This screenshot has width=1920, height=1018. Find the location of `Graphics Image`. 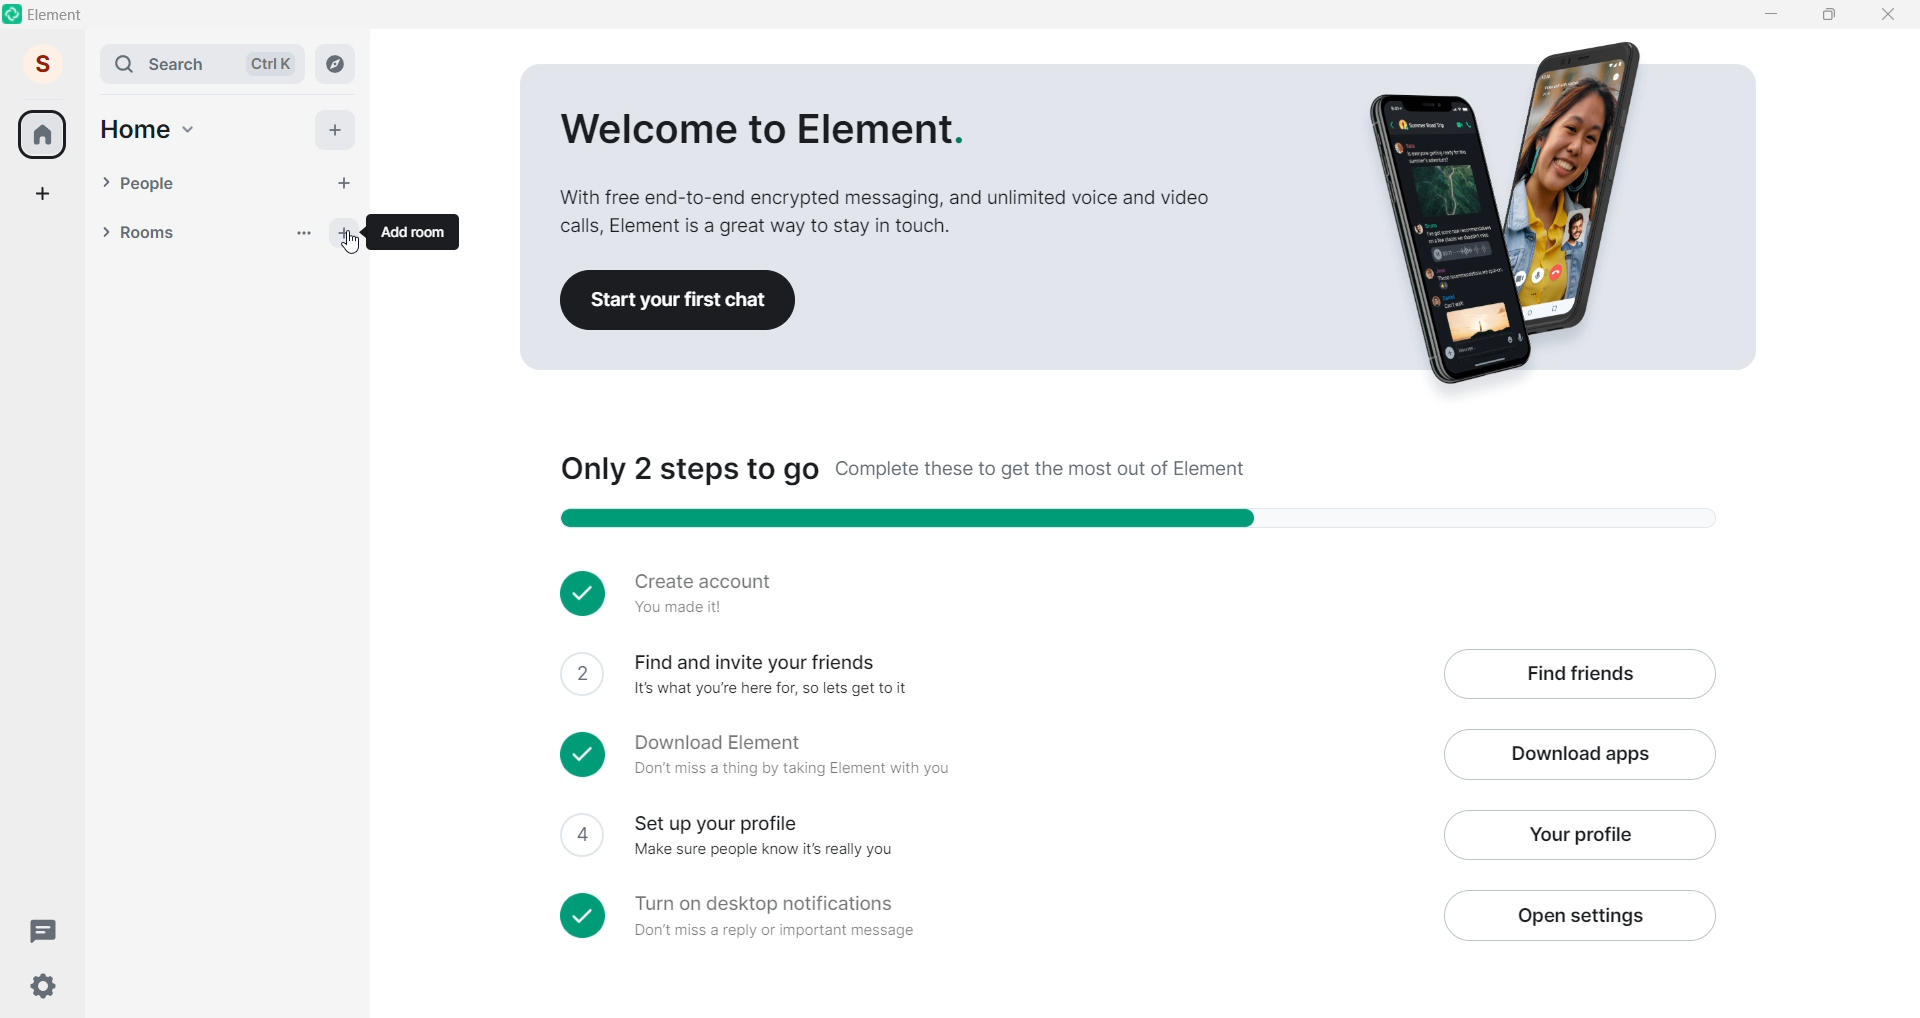

Graphics Image is located at coordinates (1516, 215).